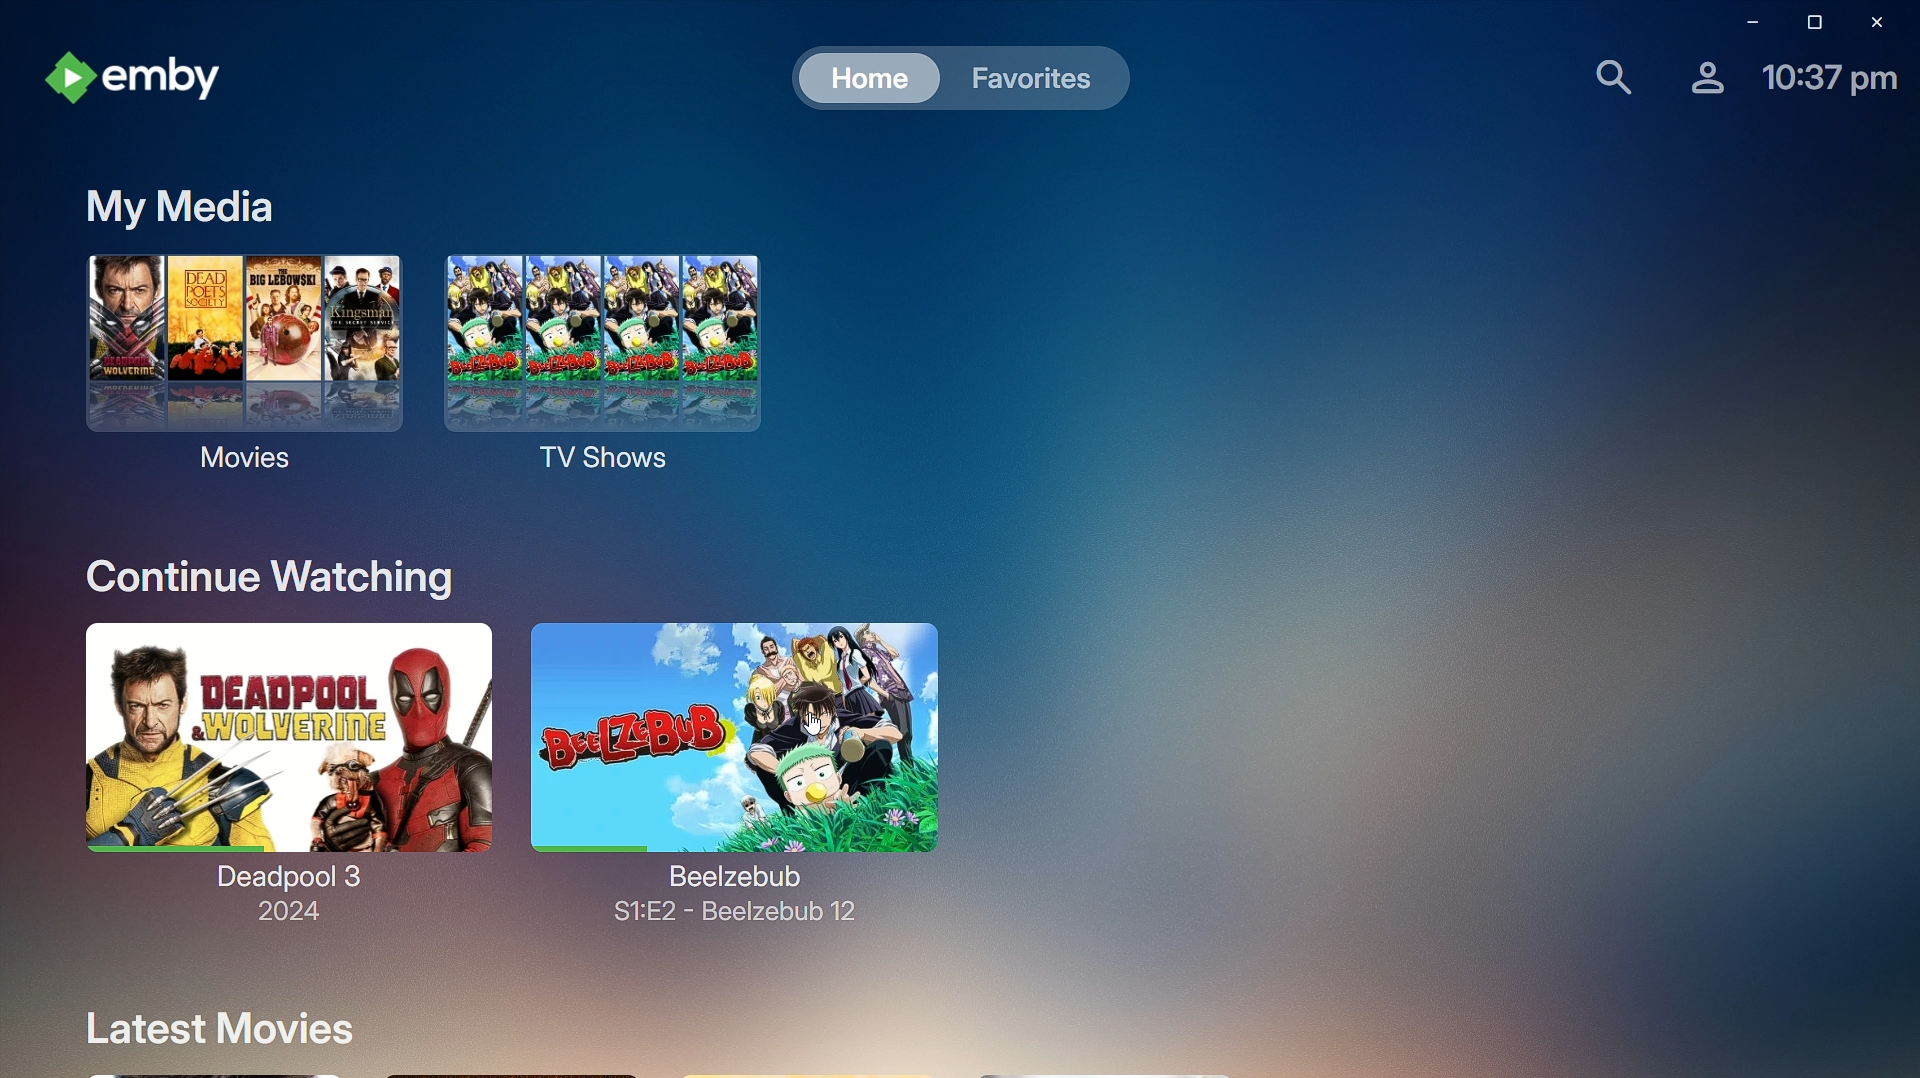 This screenshot has width=1920, height=1078. What do you see at coordinates (220, 1026) in the screenshot?
I see `Latest Movies` at bounding box center [220, 1026].